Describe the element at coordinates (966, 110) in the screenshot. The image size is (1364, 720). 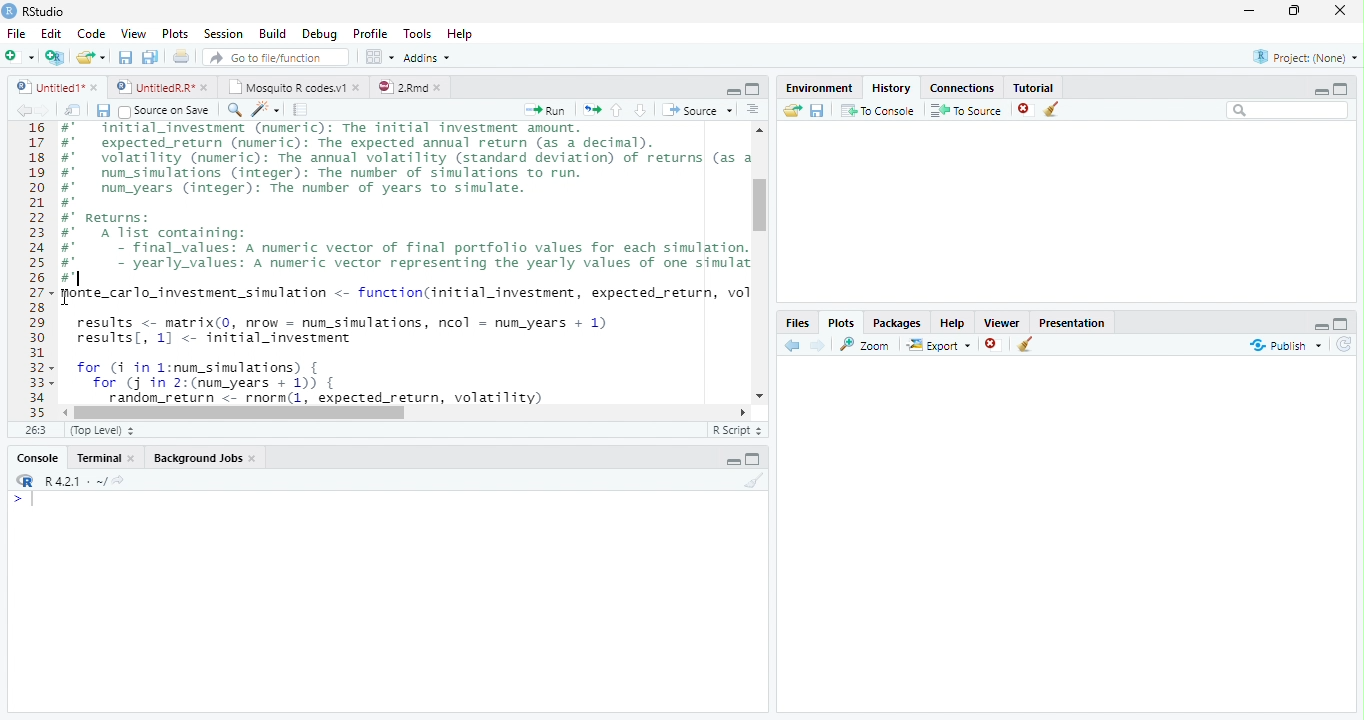
I see `To Source` at that location.